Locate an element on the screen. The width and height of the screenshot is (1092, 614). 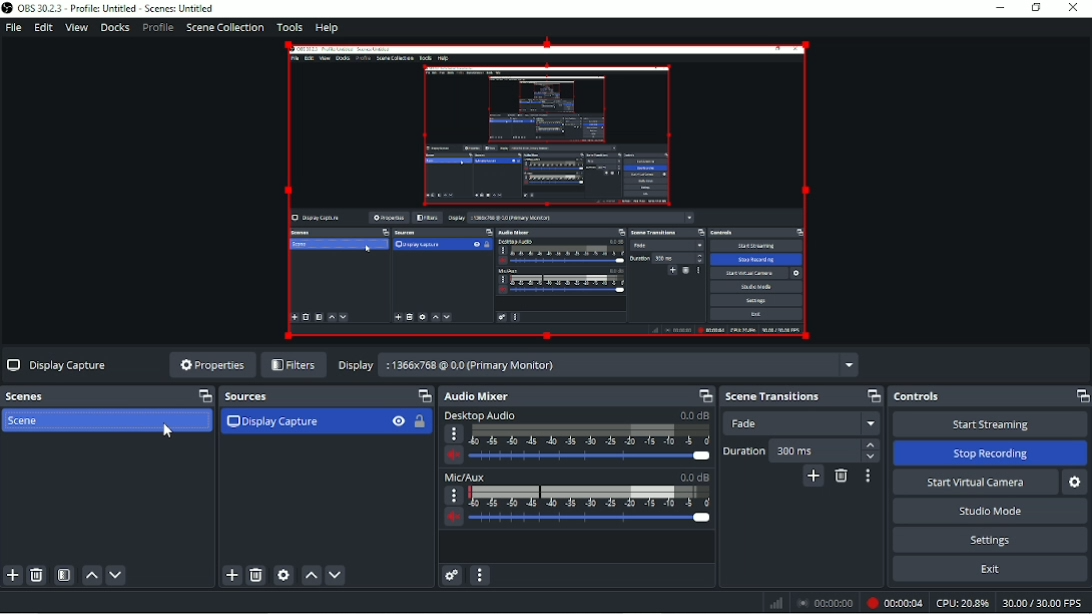
Add configurable transition is located at coordinates (814, 478).